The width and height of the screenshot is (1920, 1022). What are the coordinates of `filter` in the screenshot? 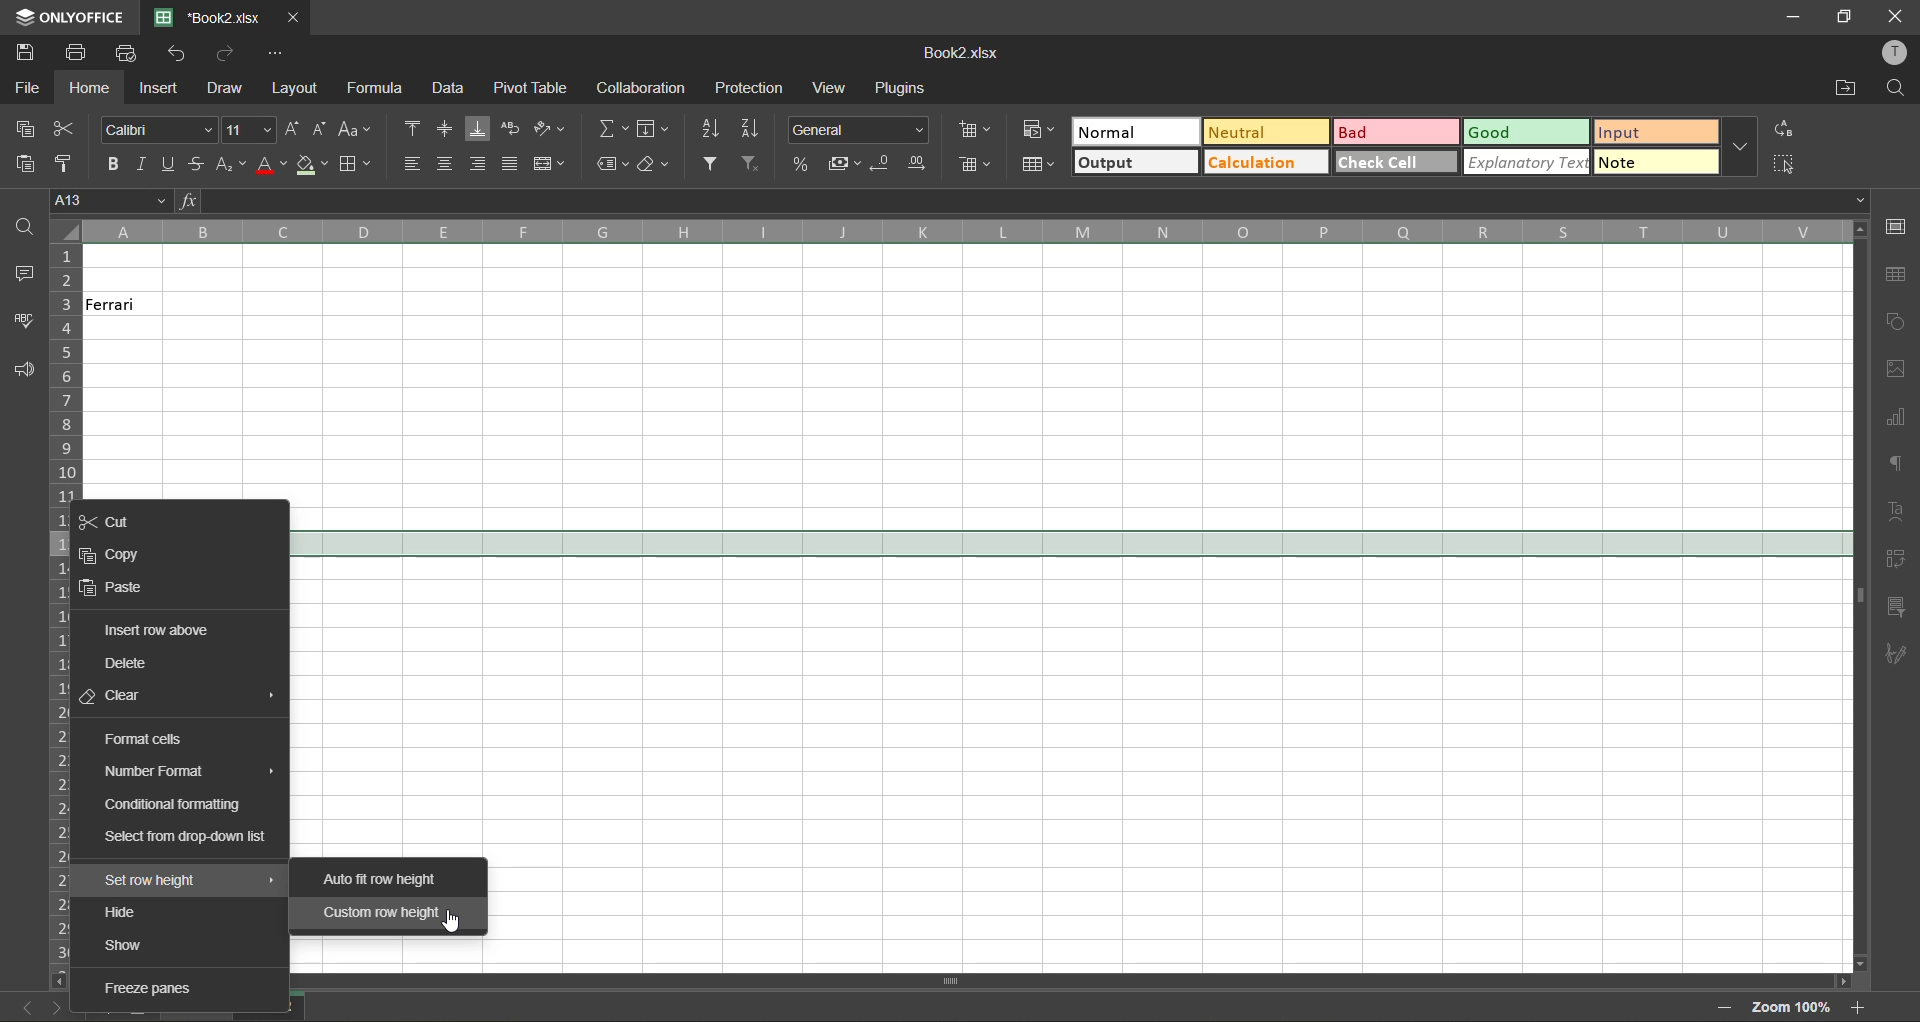 It's located at (715, 164).